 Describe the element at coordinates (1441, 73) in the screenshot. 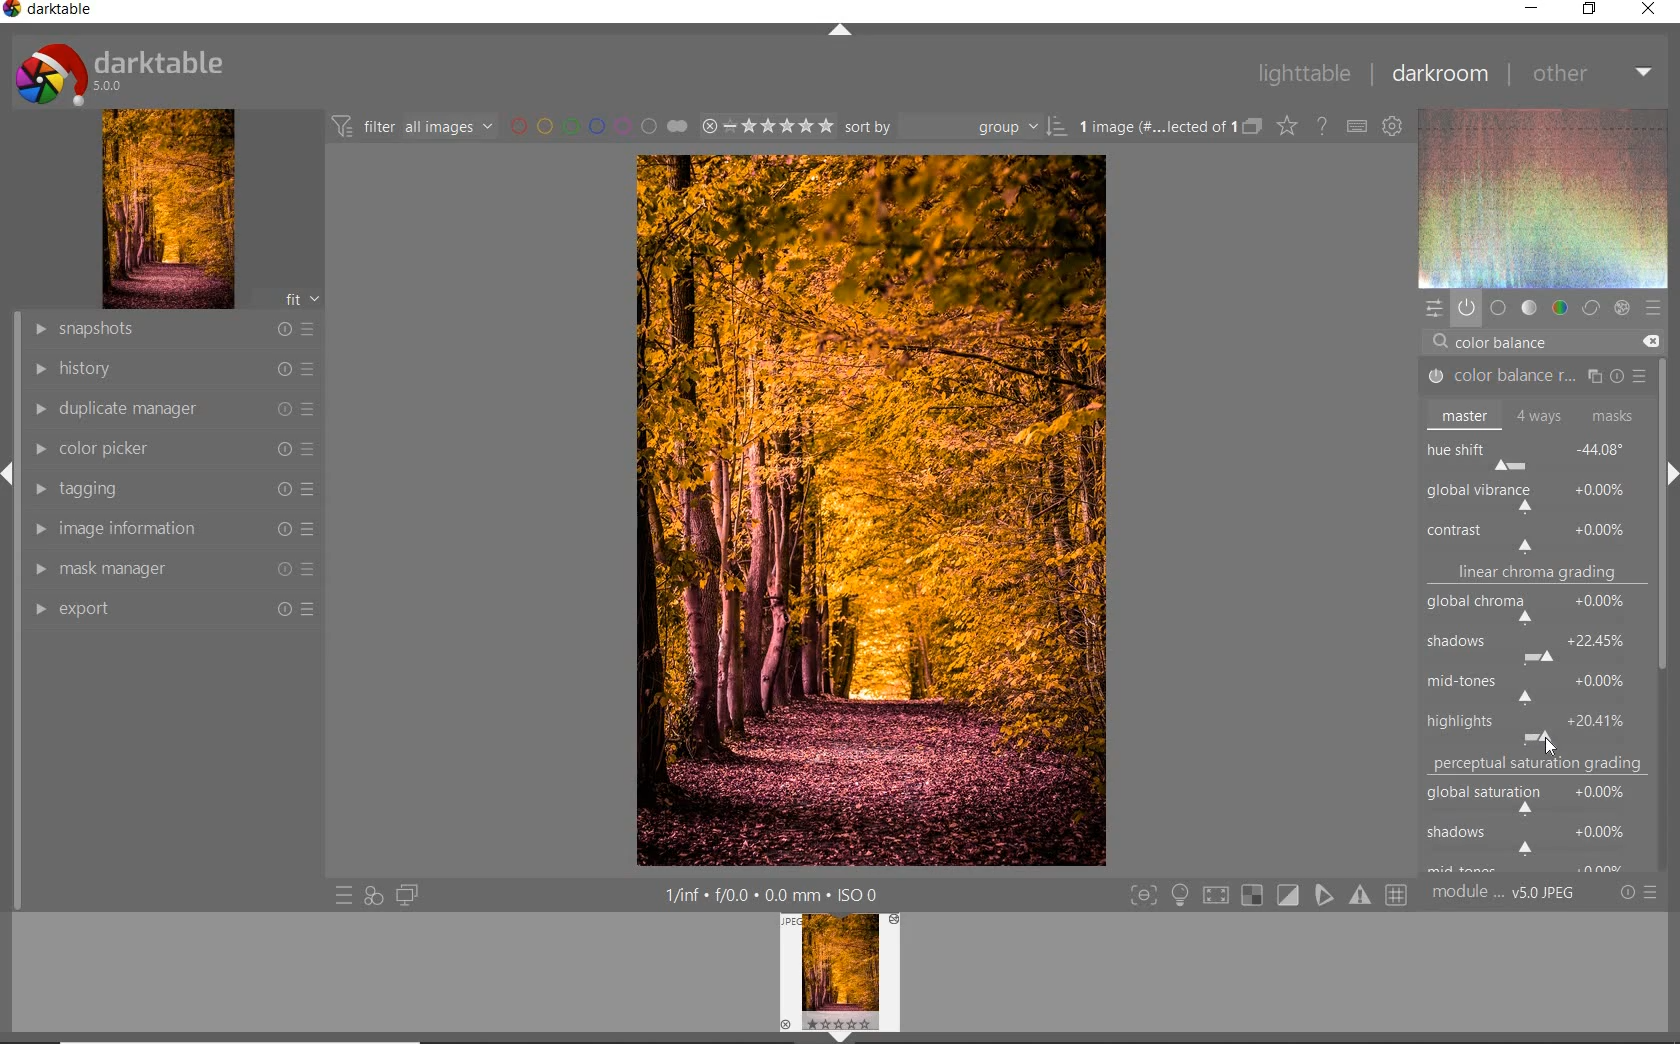

I see `darkroom` at that location.